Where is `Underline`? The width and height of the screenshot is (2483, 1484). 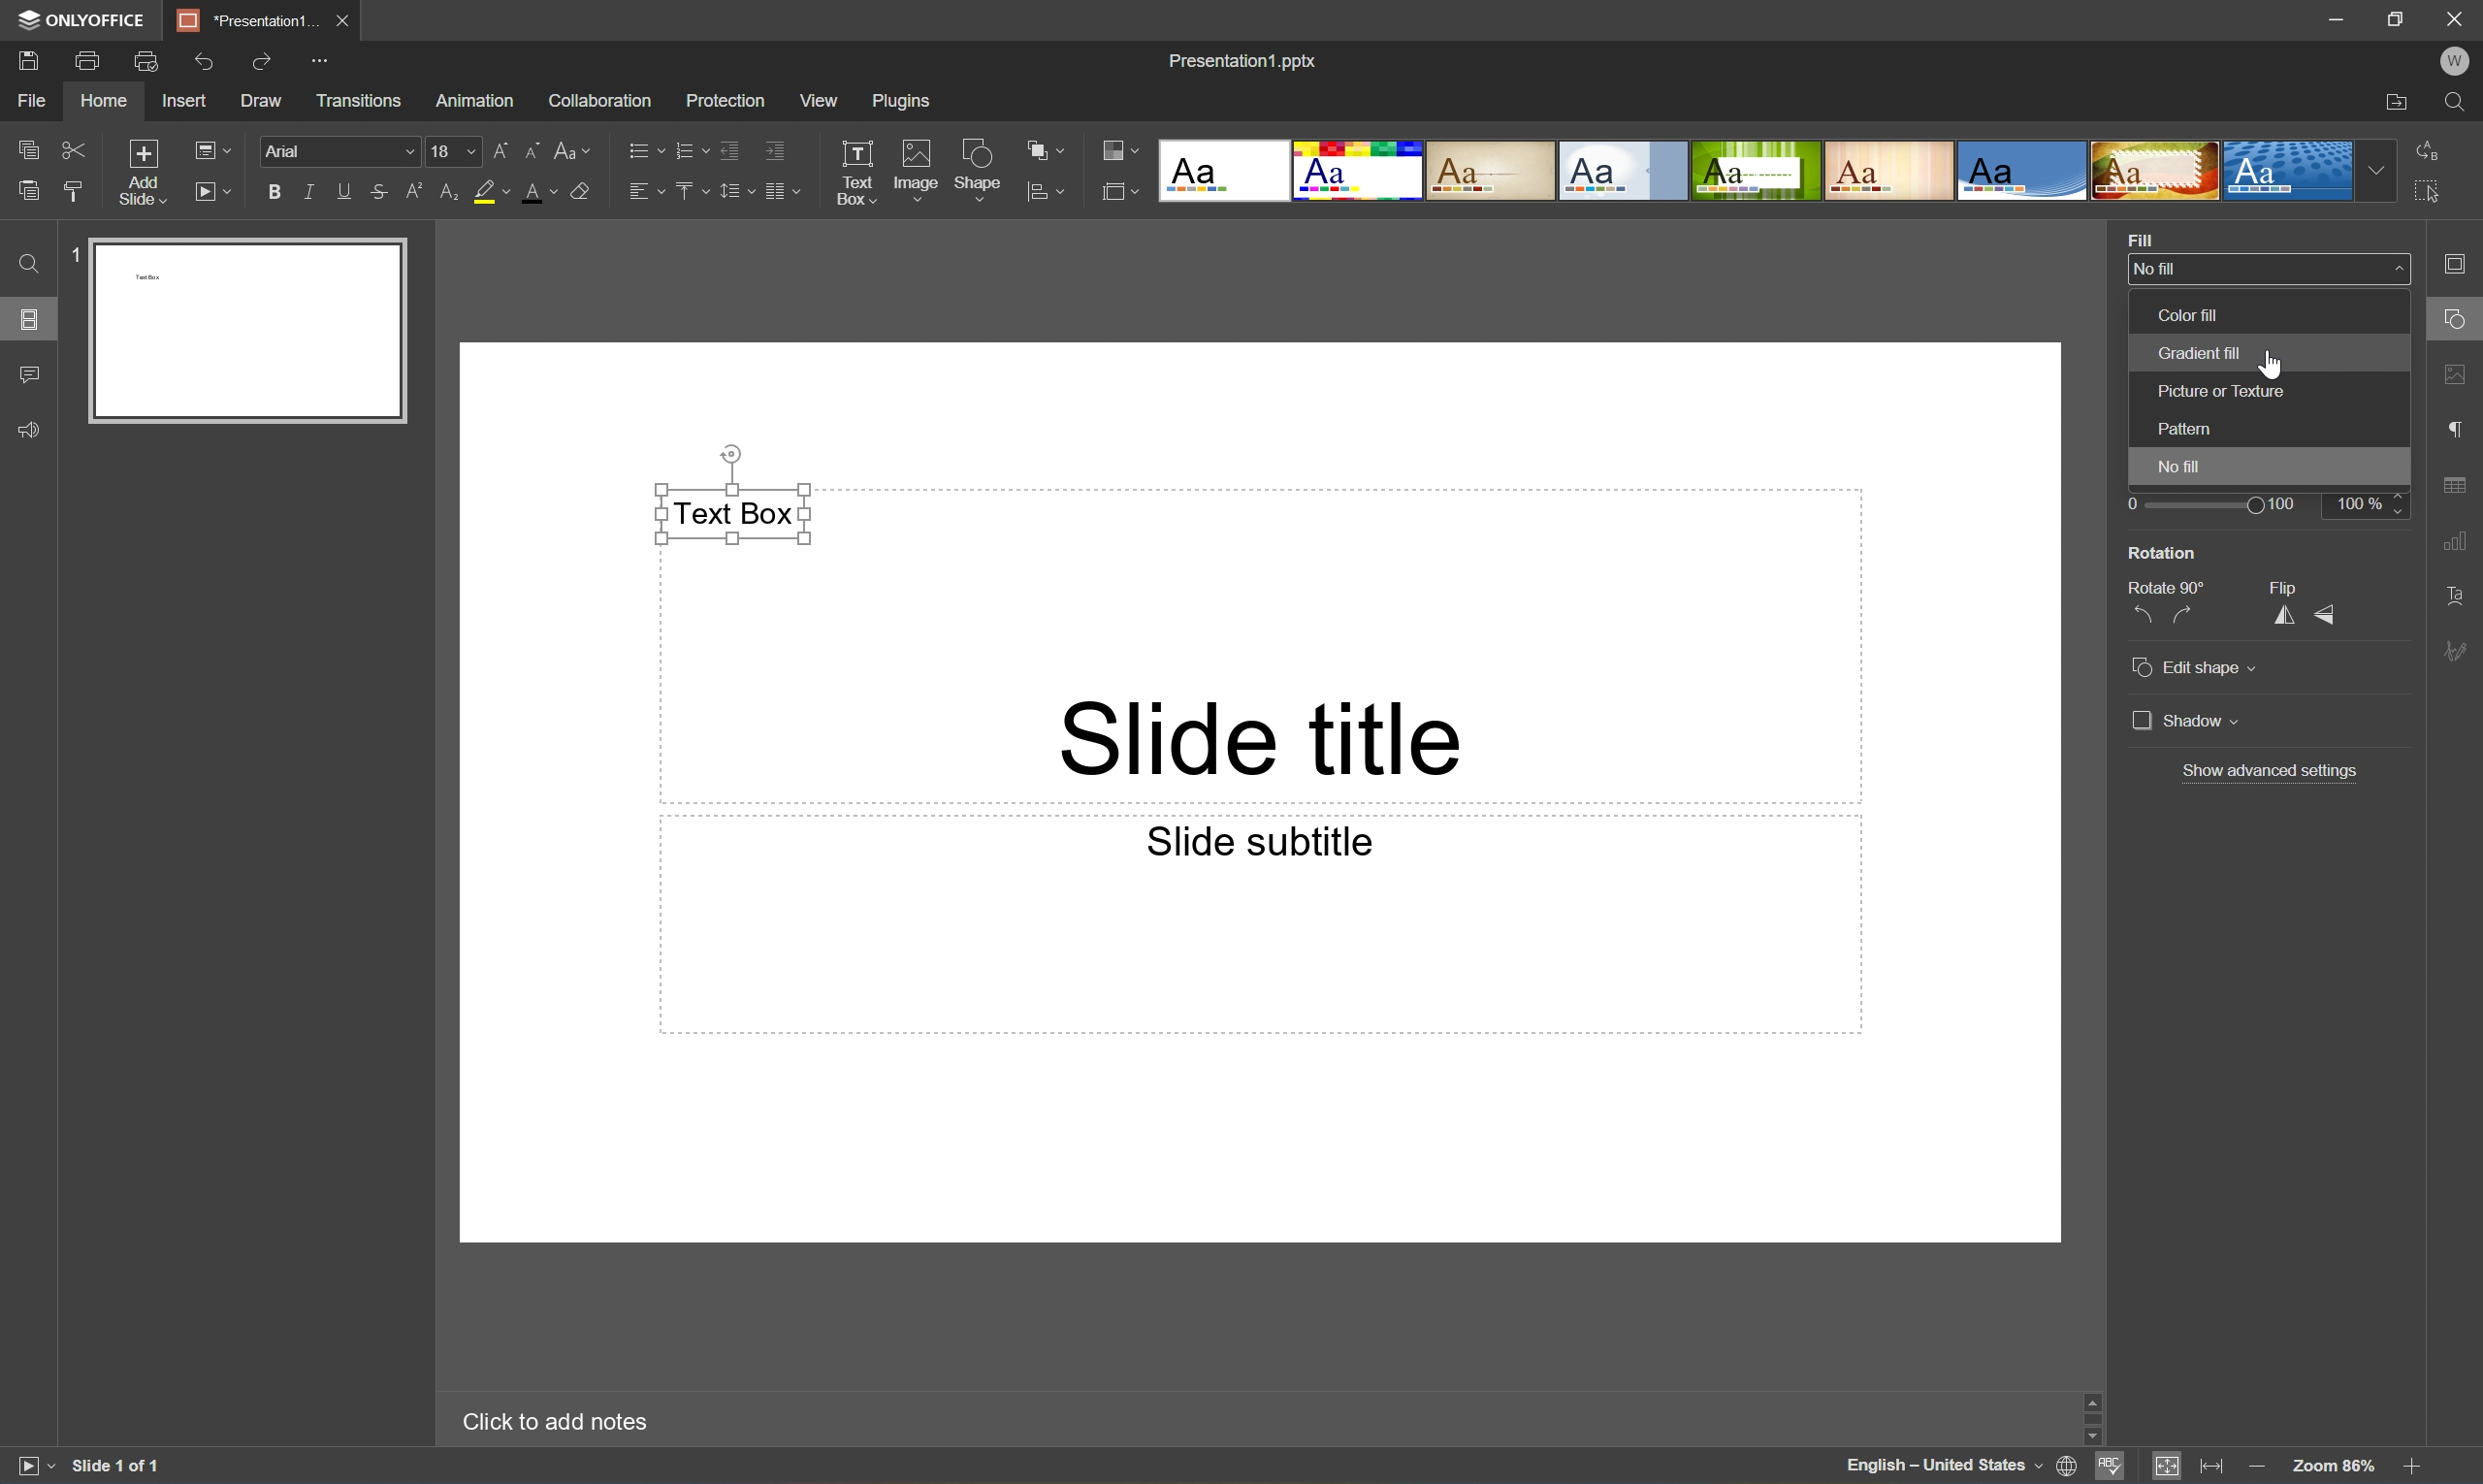
Underline is located at coordinates (340, 193).